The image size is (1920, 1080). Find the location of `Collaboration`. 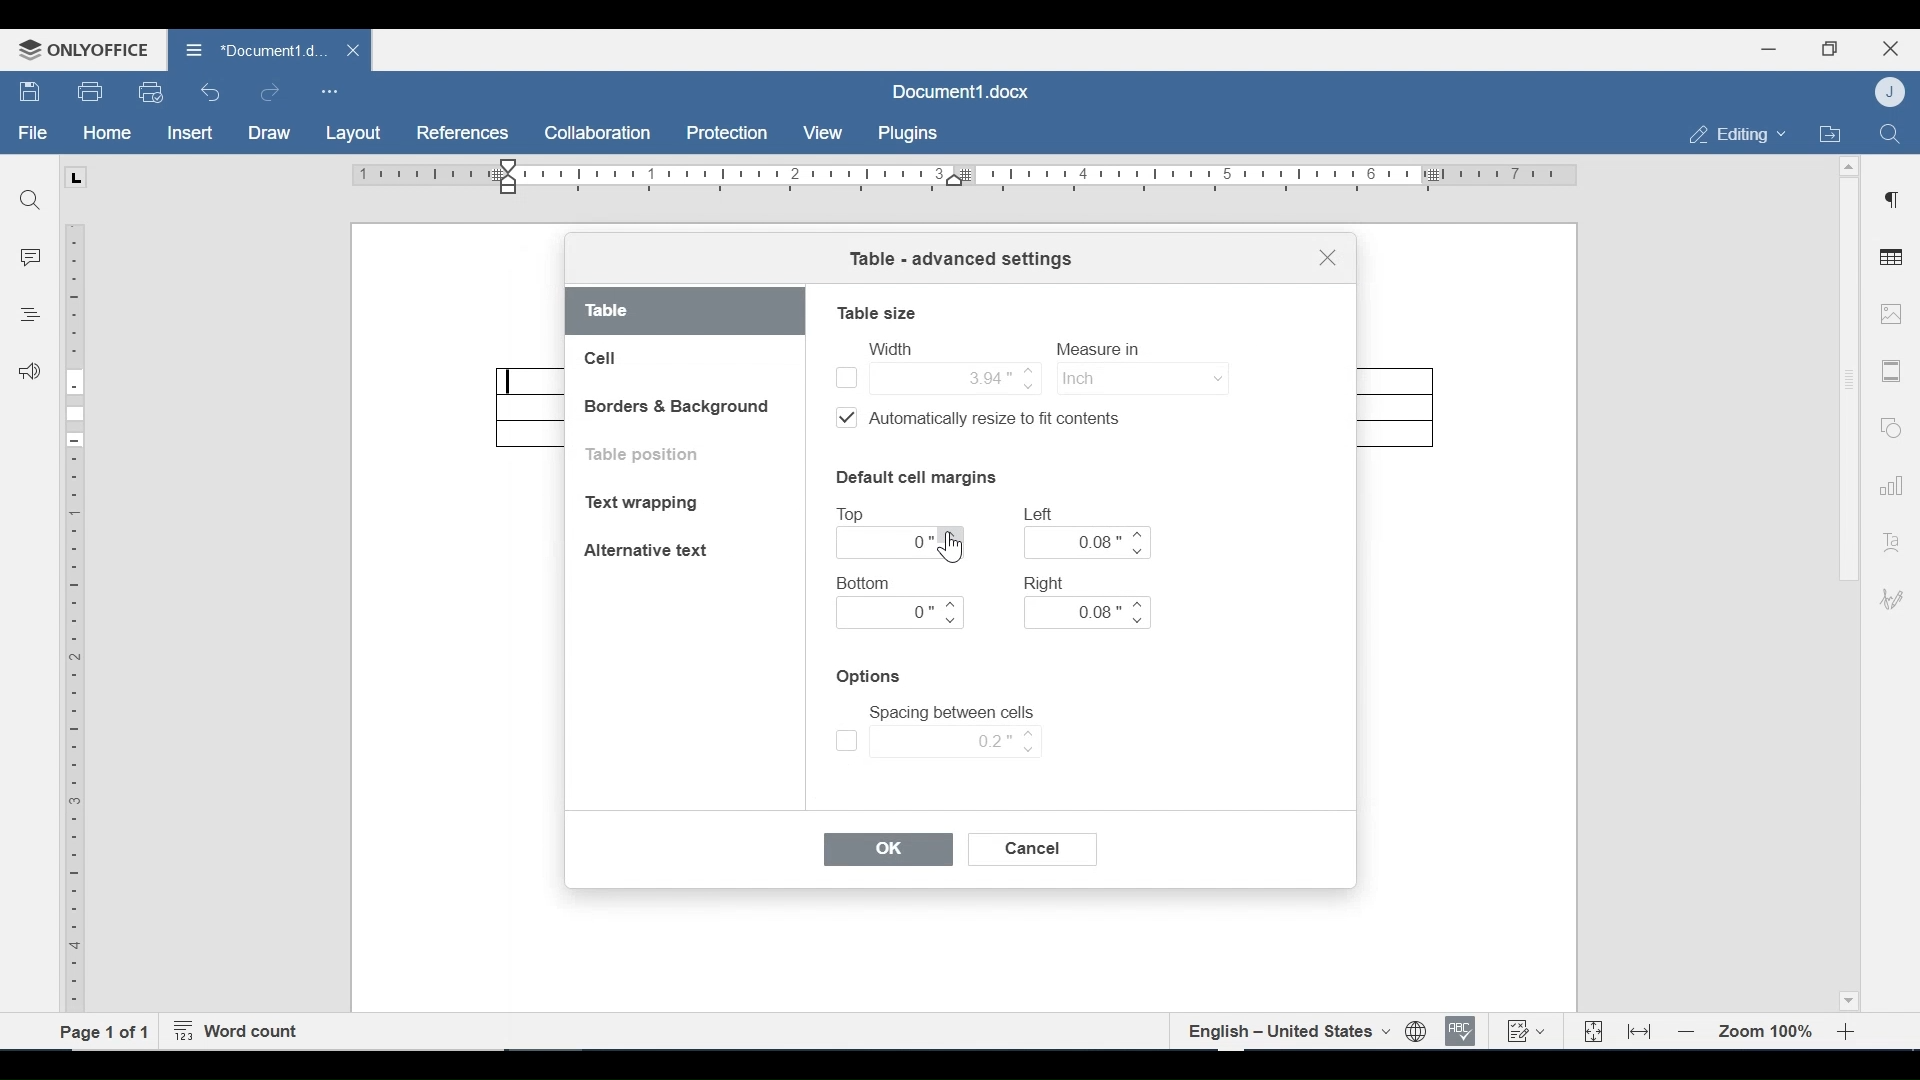

Collaboration is located at coordinates (599, 133).